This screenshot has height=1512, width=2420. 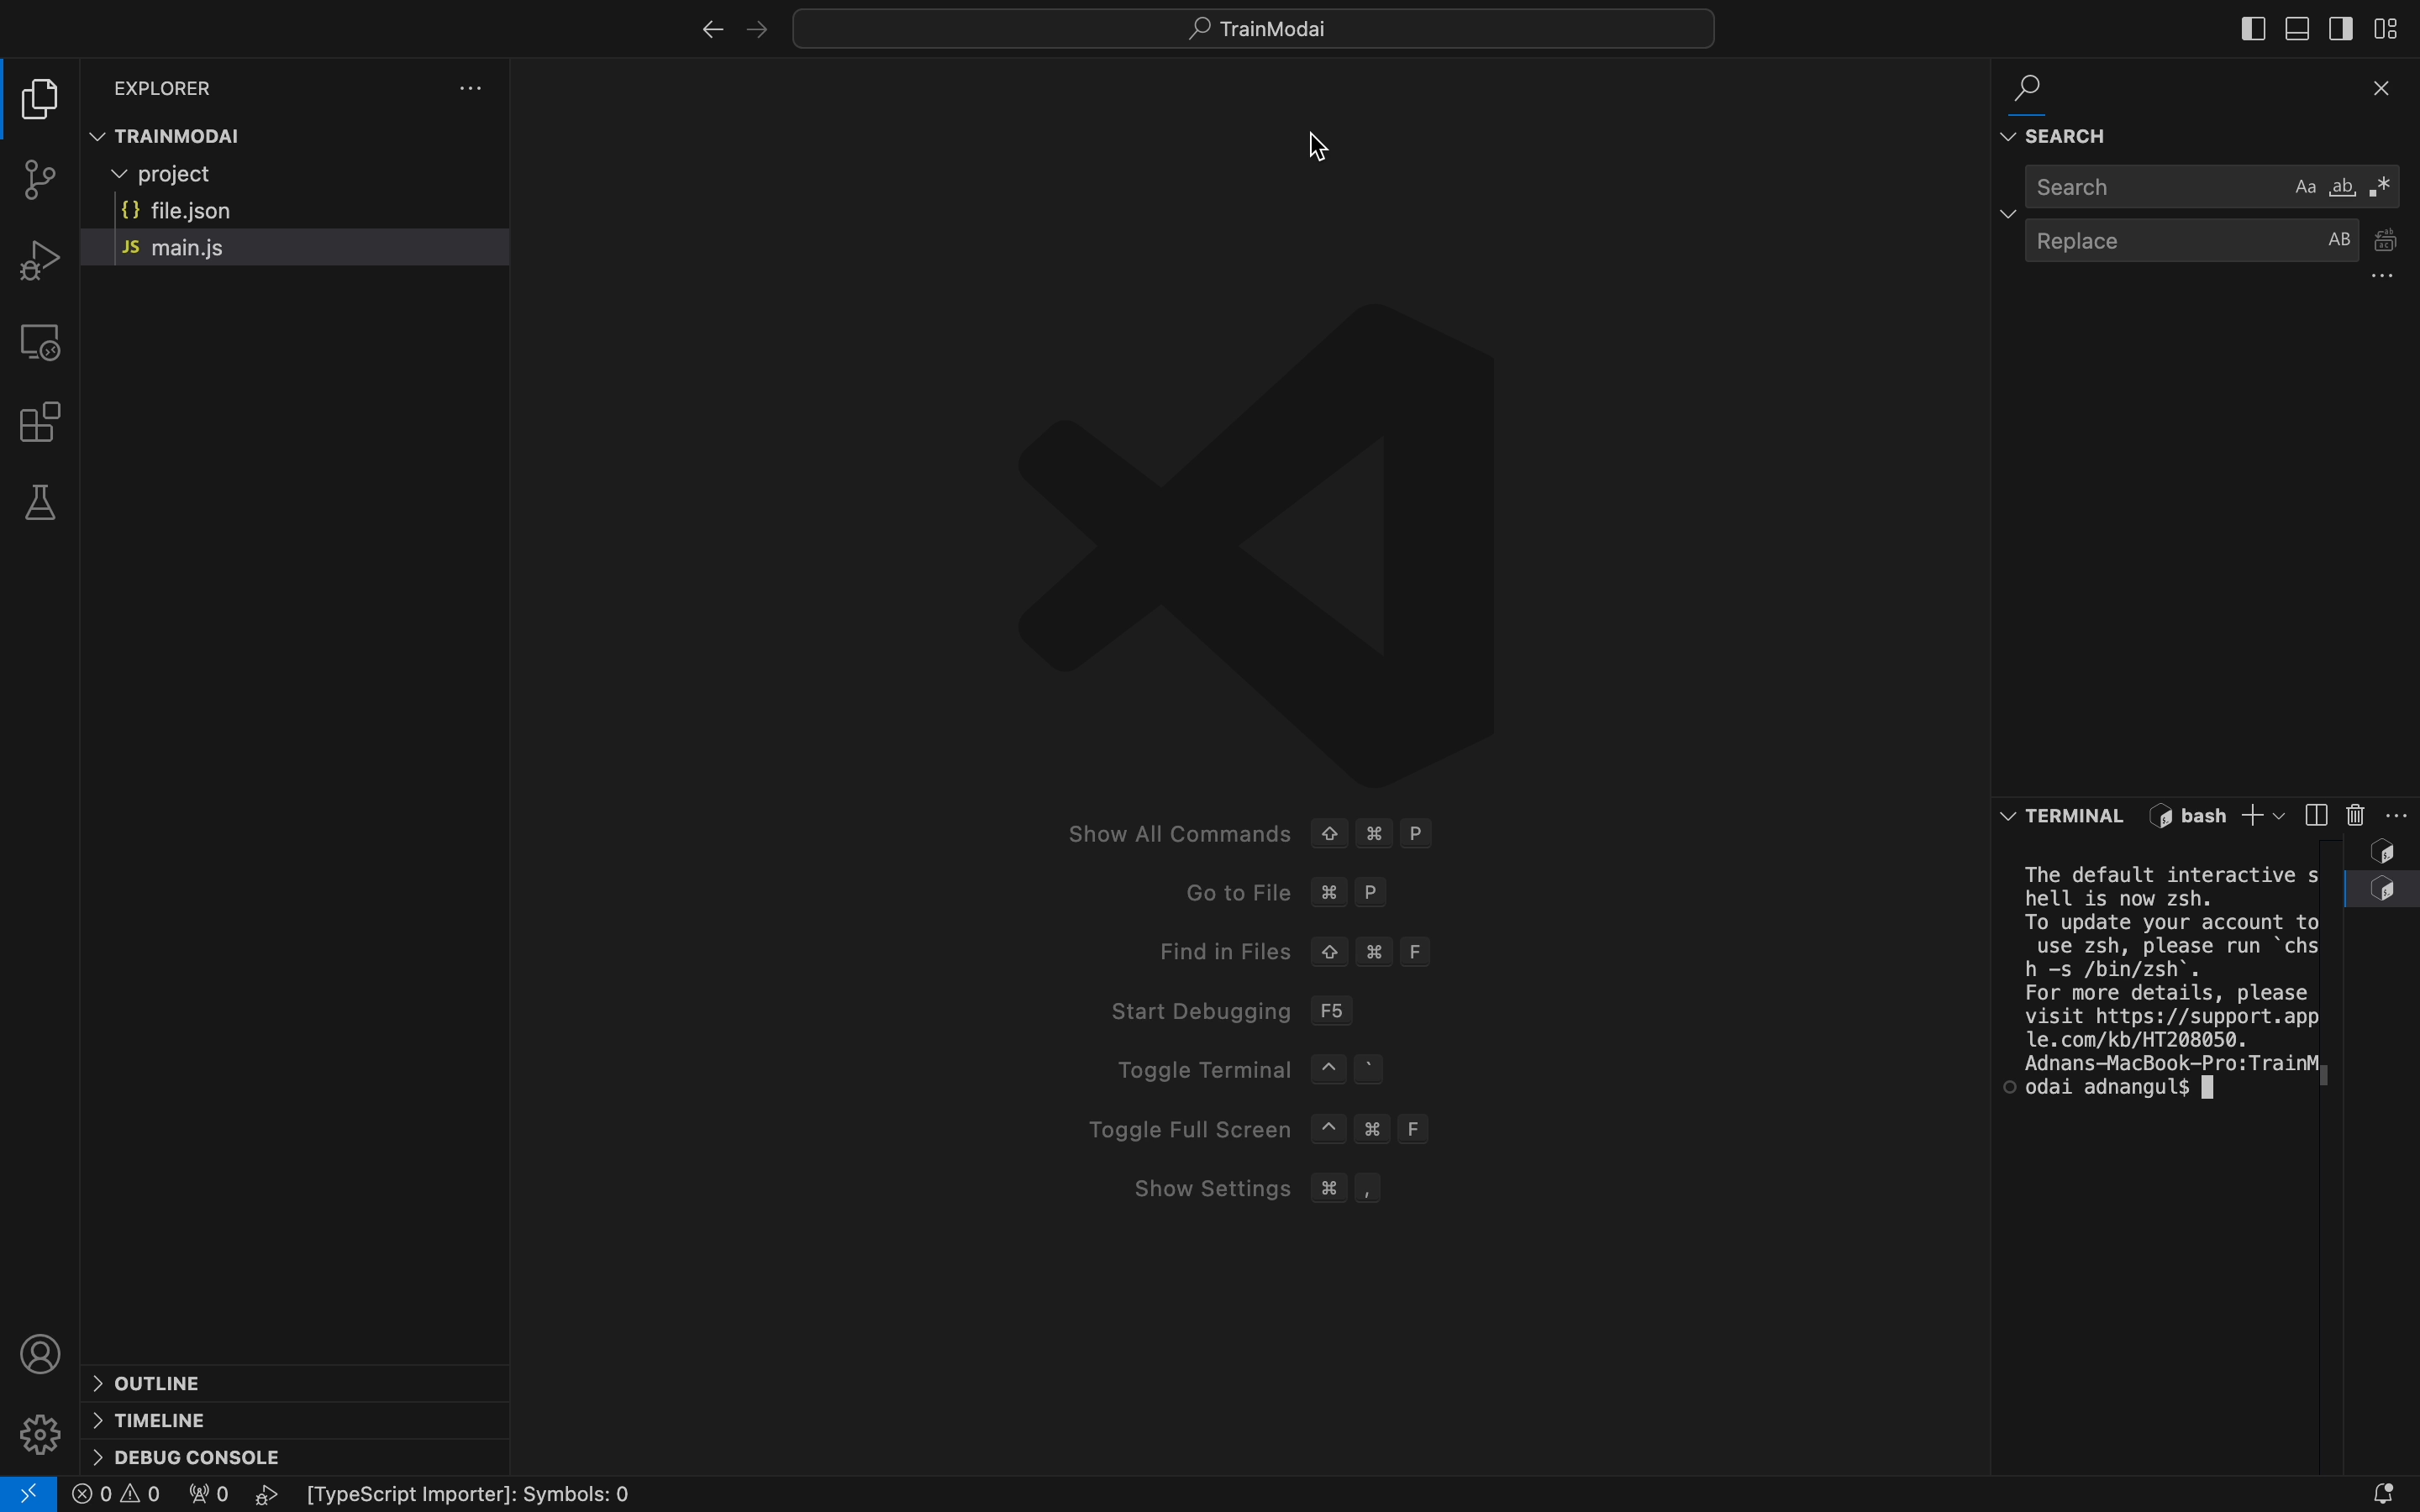 What do you see at coordinates (1345, 1010) in the screenshot?
I see `Strat debugging` at bounding box center [1345, 1010].